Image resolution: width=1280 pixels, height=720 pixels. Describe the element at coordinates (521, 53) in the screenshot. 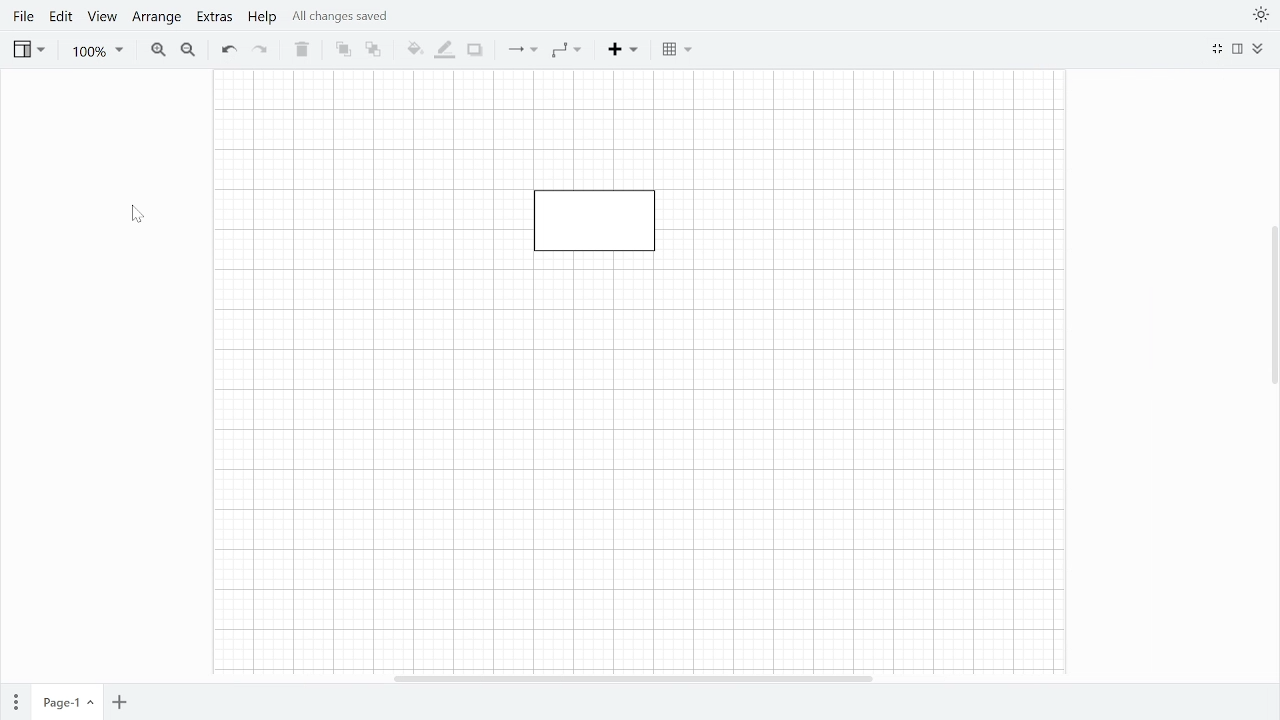

I see `Connection` at that location.